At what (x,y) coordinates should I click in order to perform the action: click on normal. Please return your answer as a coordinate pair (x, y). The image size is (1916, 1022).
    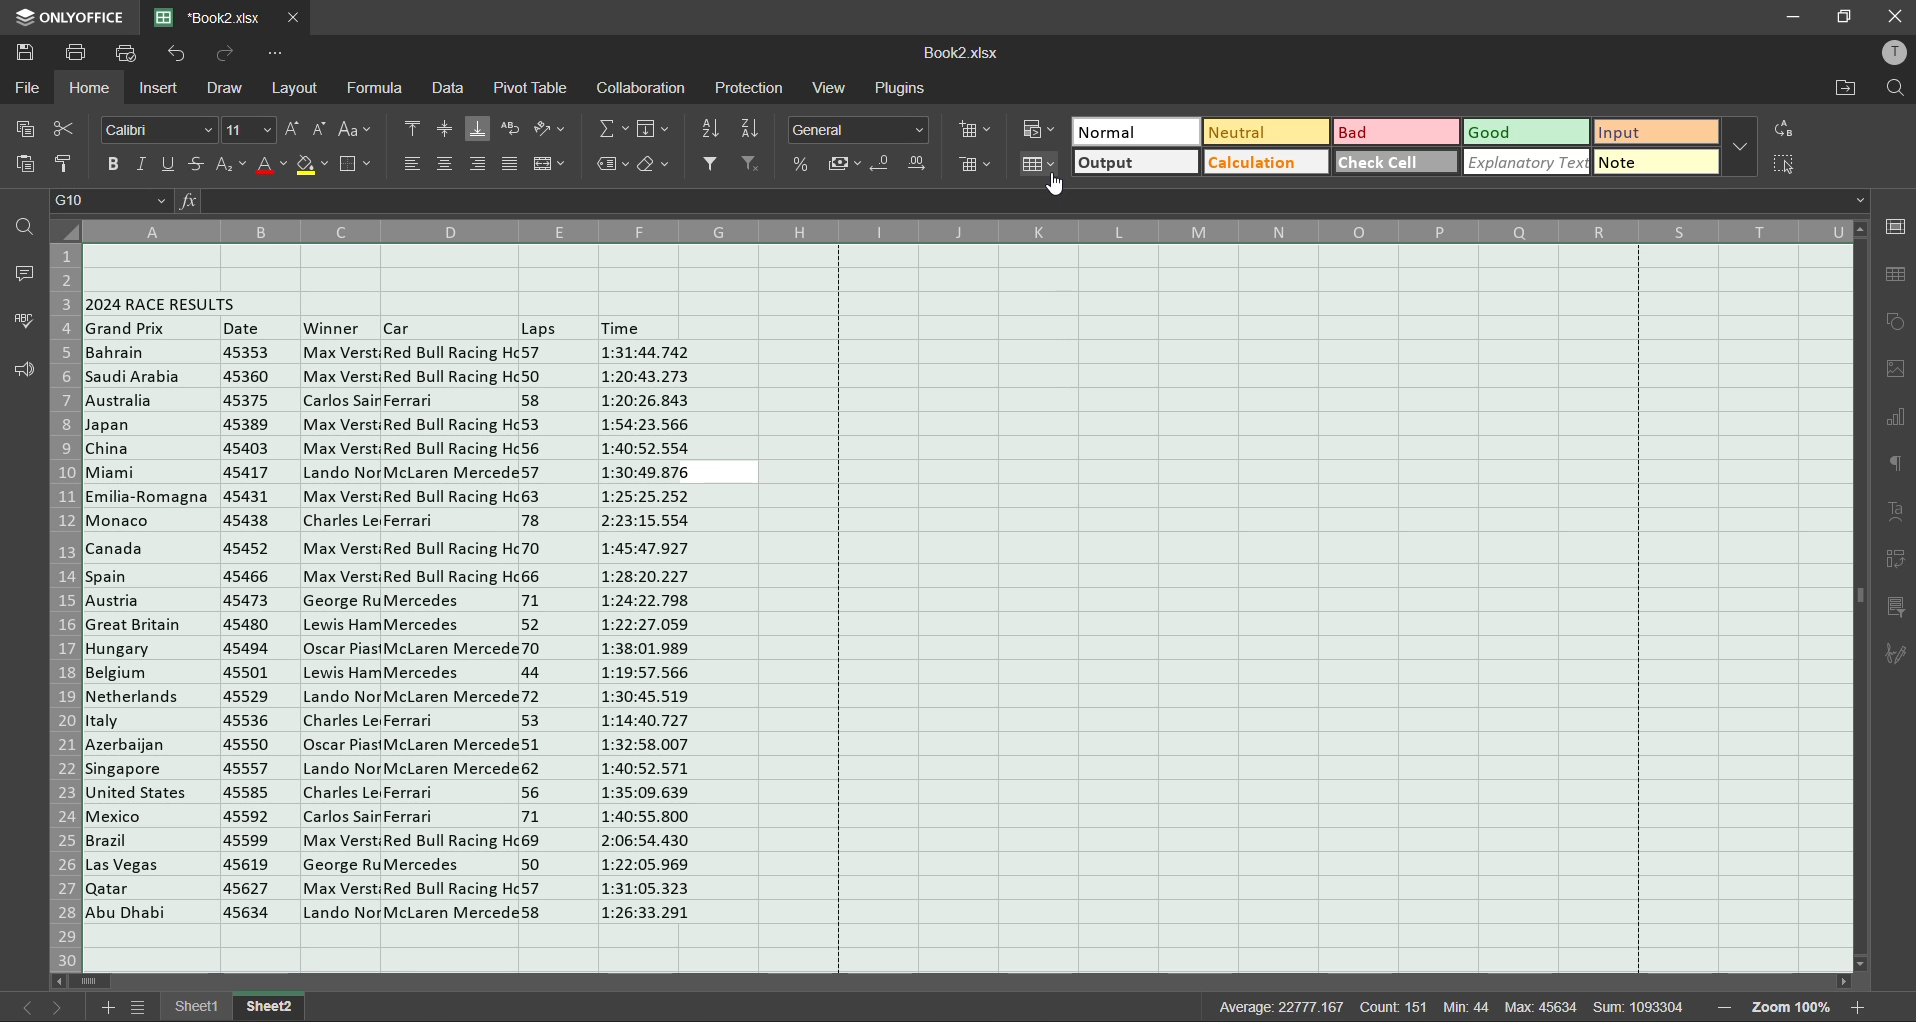
    Looking at the image, I should click on (1137, 133).